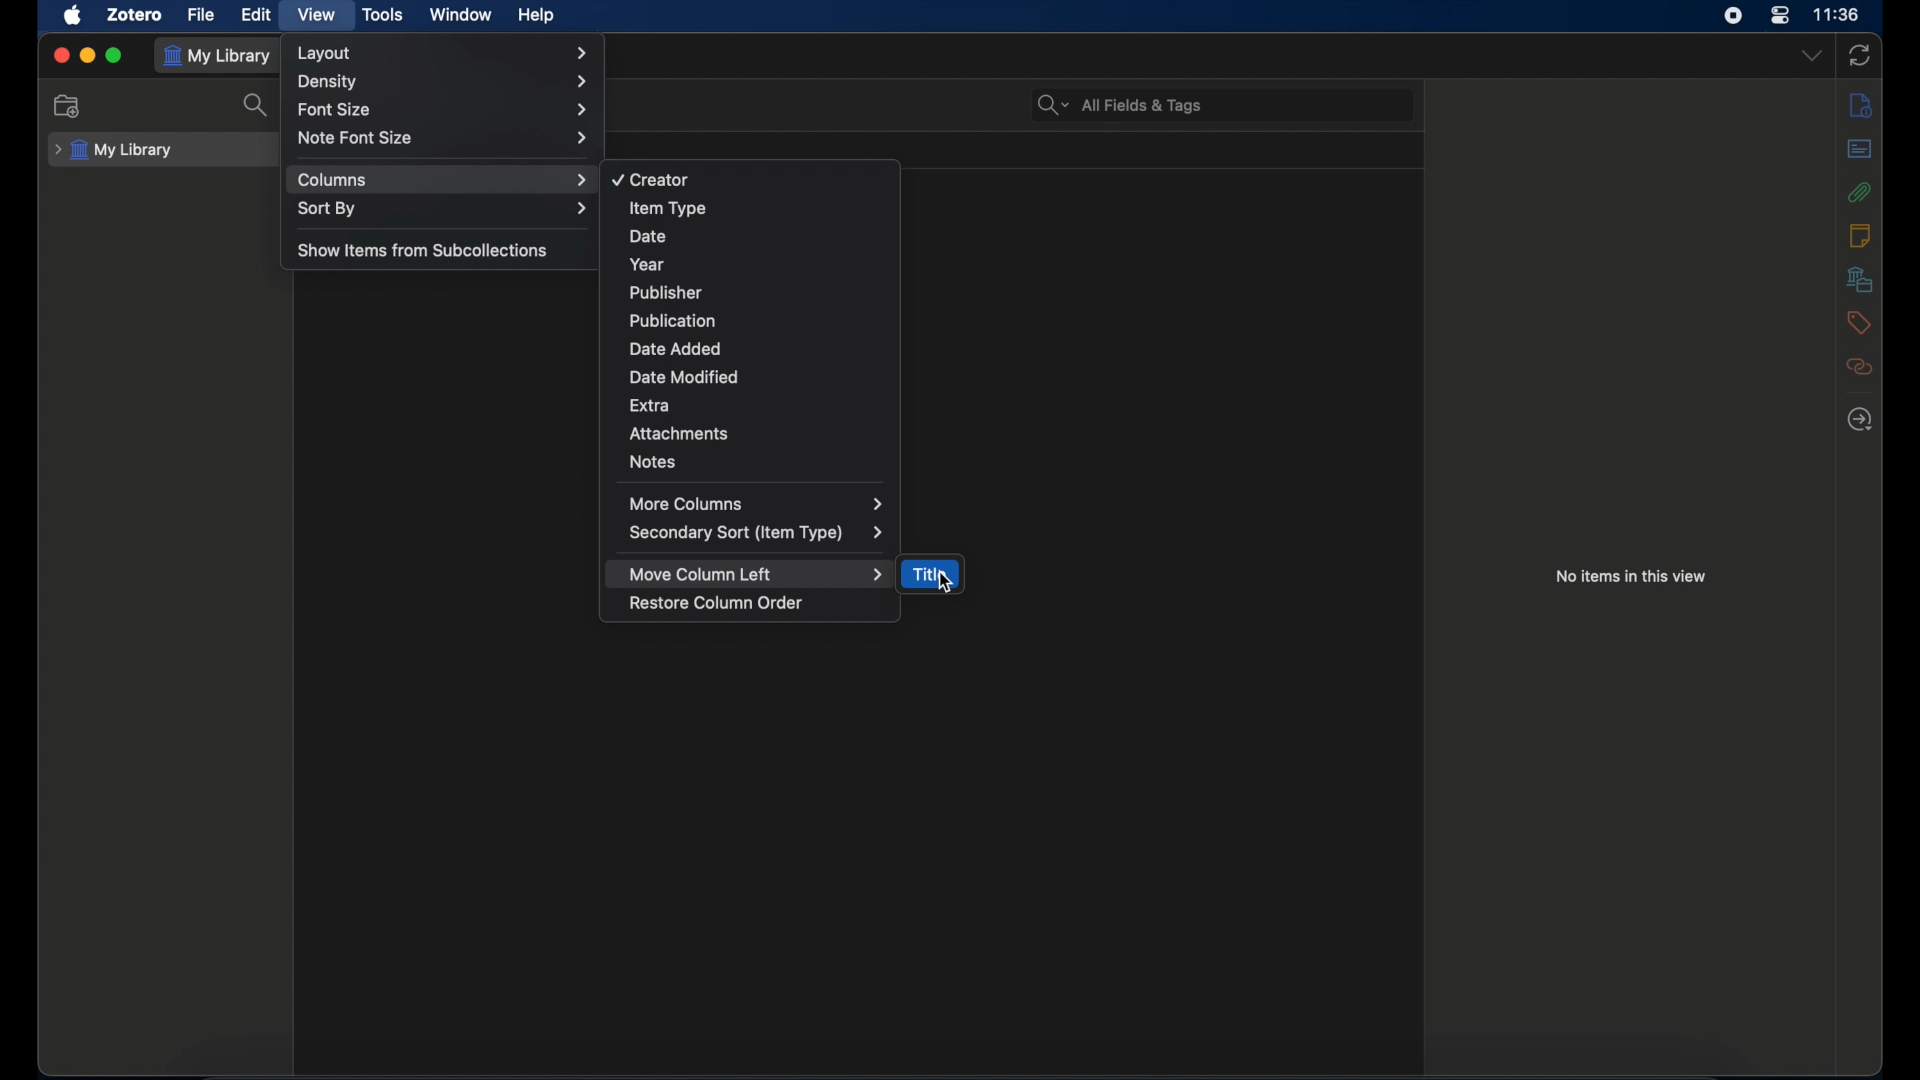  Describe the element at coordinates (1861, 419) in the screenshot. I see `related` at that location.